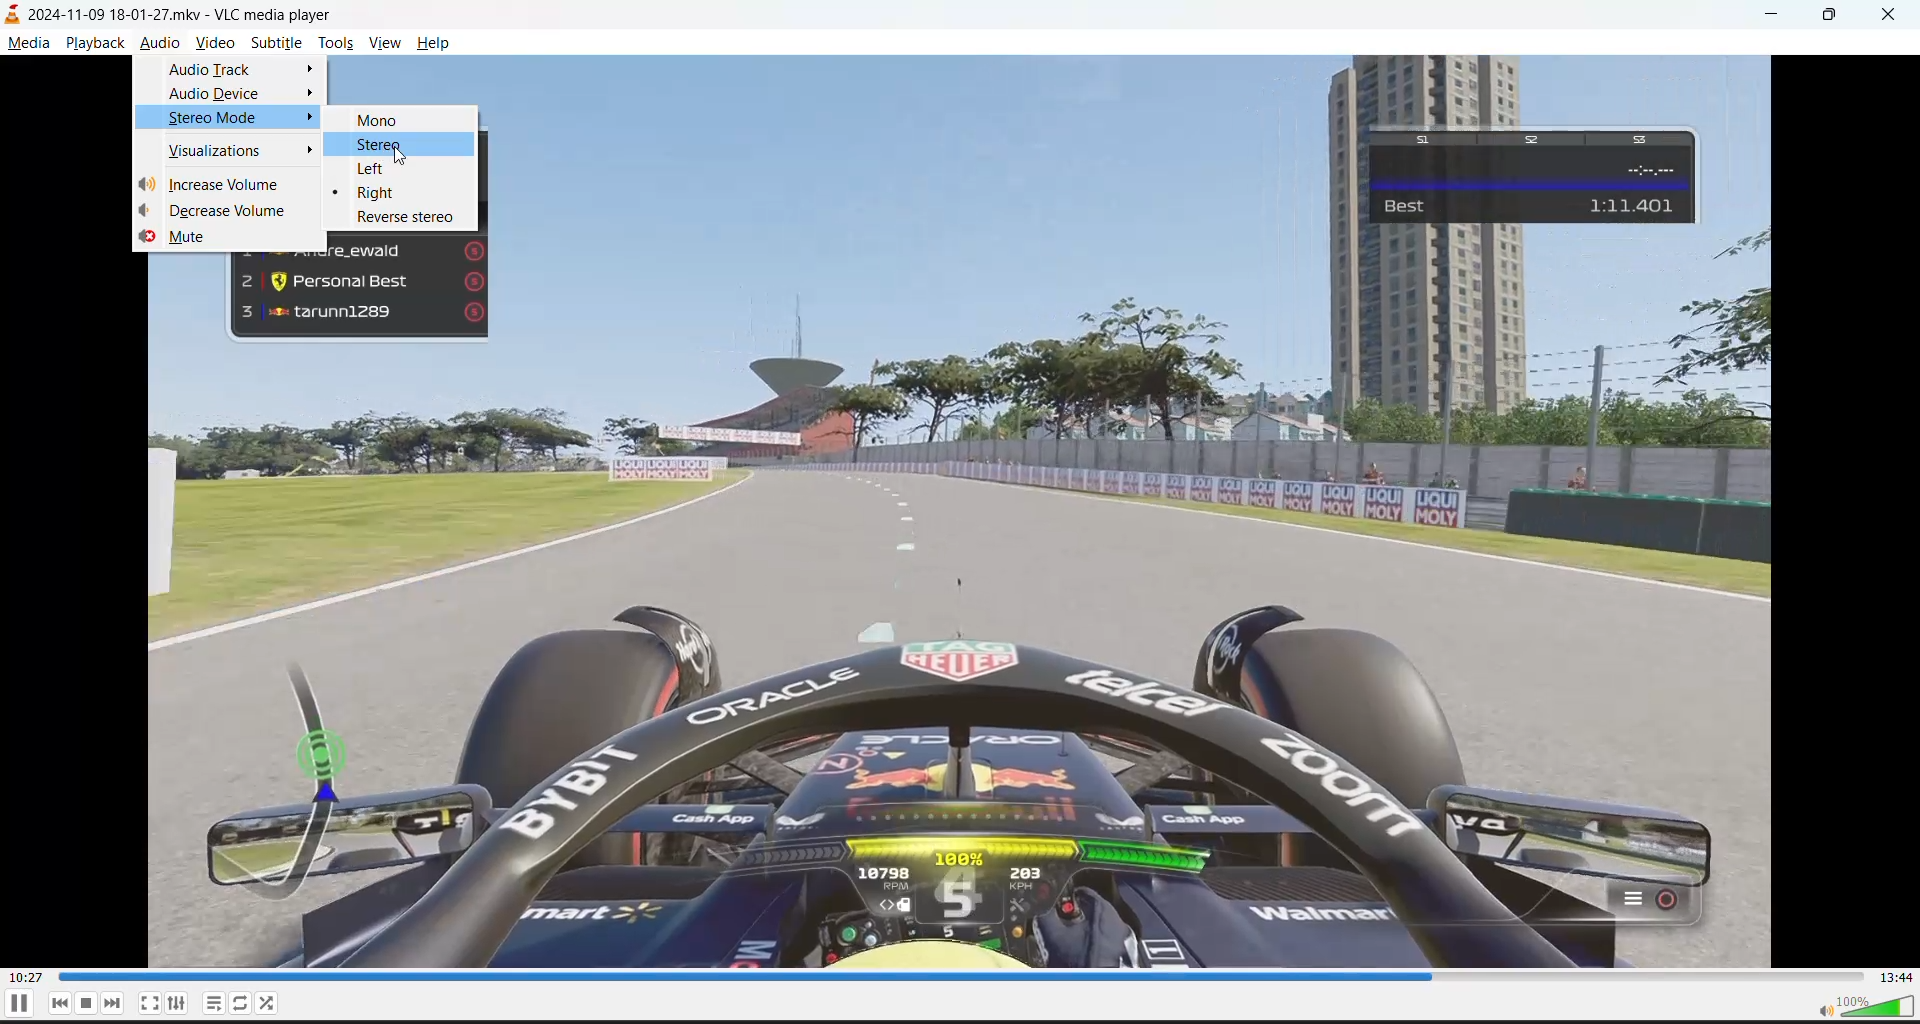 The height and width of the screenshot is (1024, 1920). I want to click on audio track, so click(217, 72).